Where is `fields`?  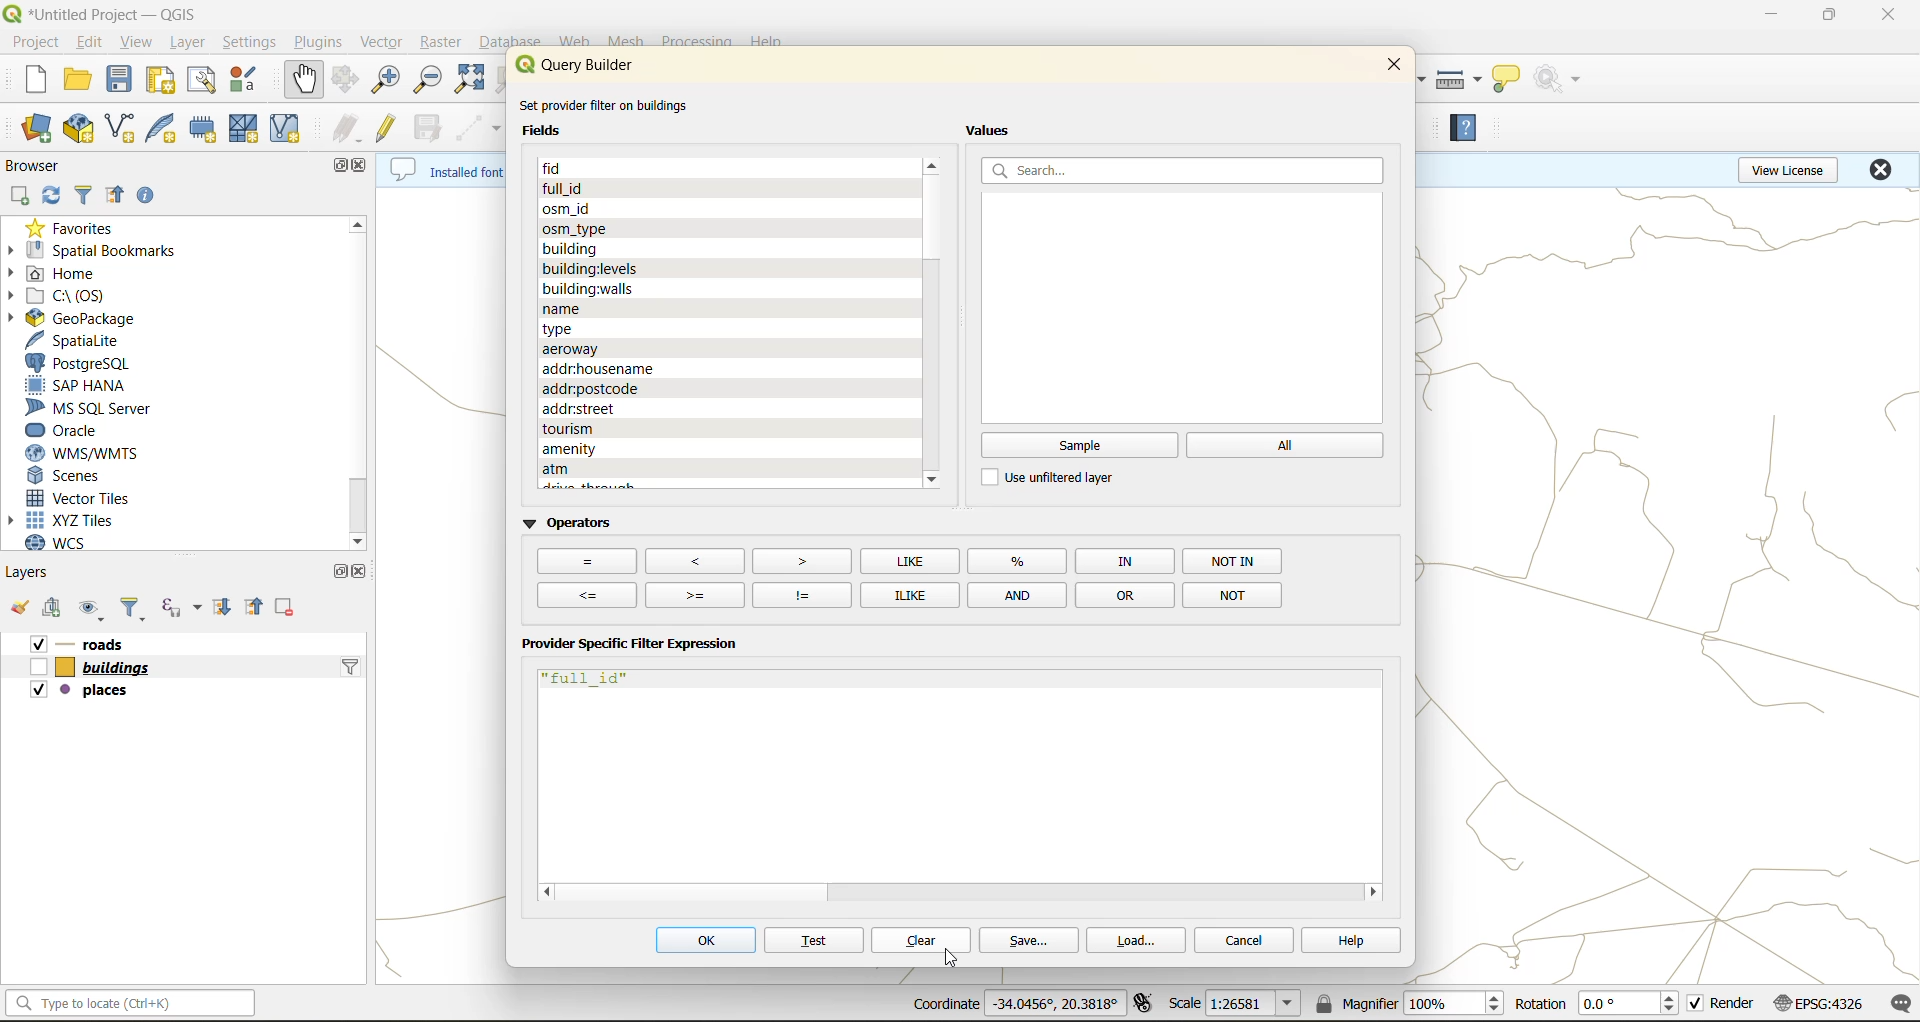
fields is located at coordinates (552, 131).